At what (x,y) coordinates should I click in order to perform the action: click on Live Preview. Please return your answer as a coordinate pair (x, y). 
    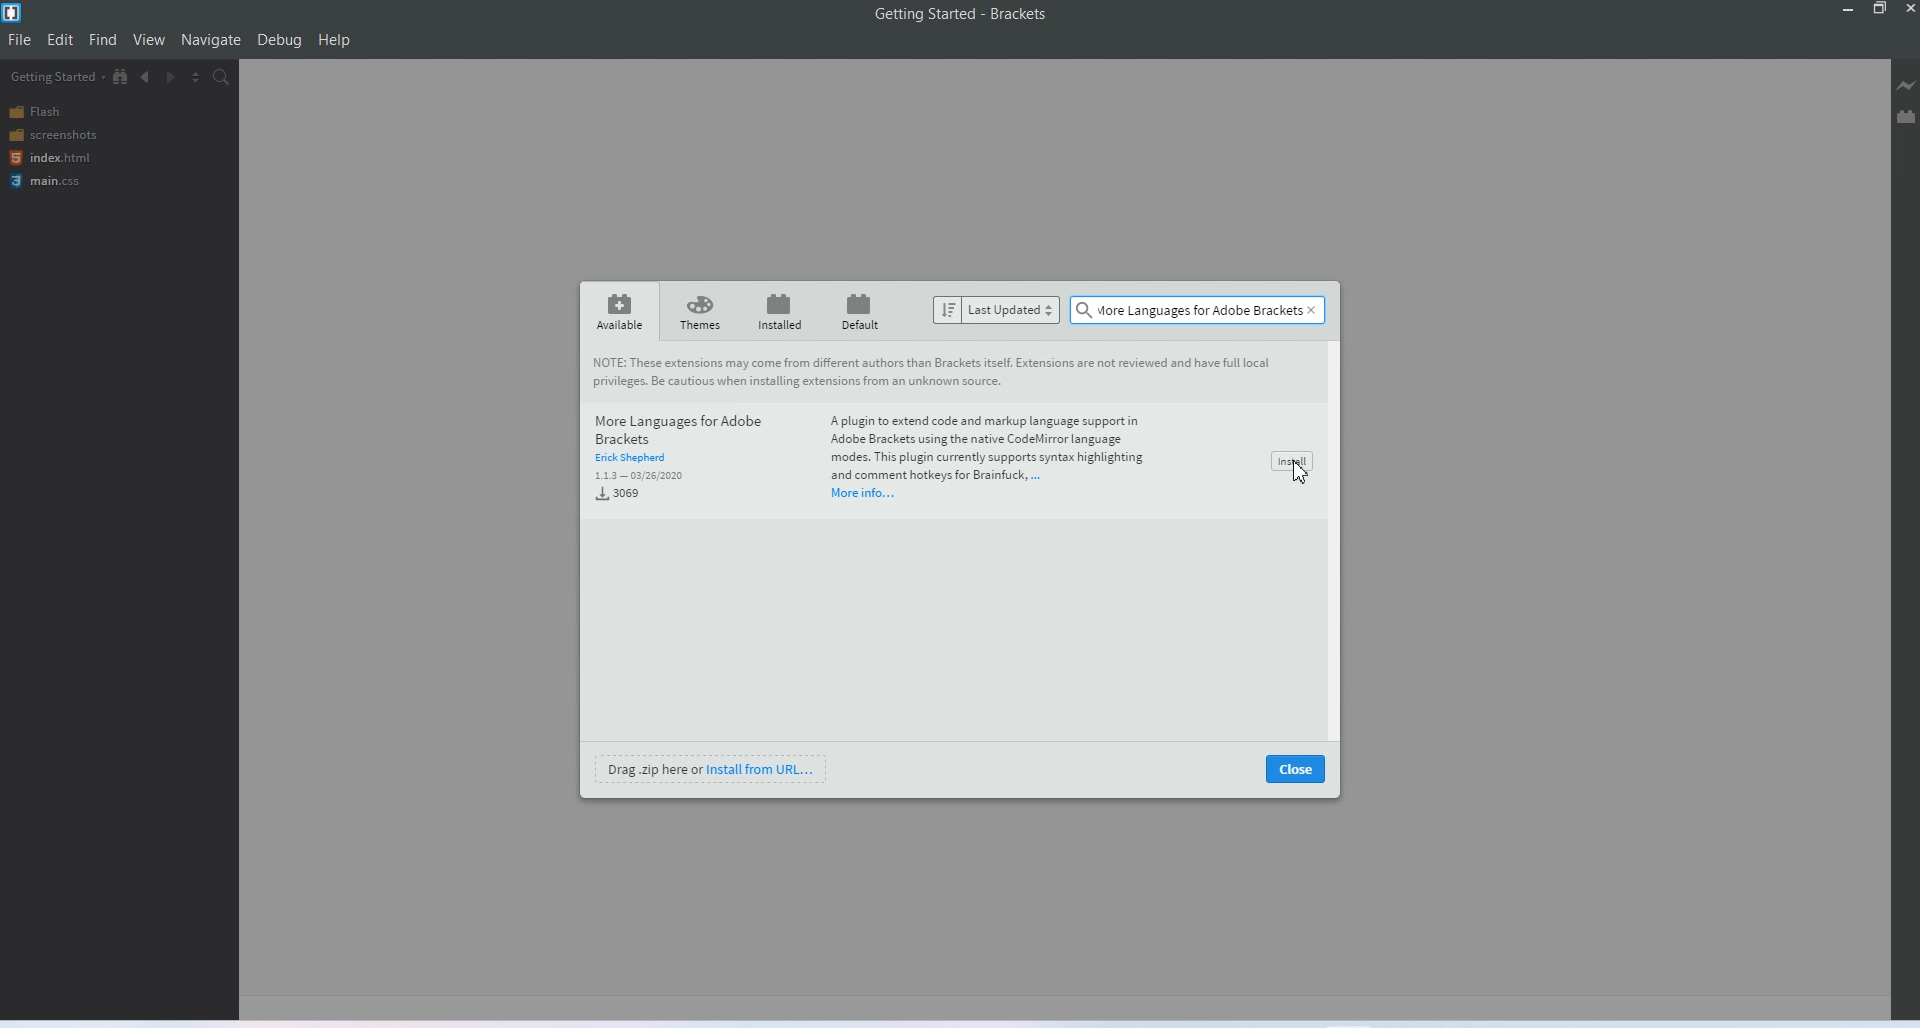
    Looking at the image, I should click on (1907, 86).